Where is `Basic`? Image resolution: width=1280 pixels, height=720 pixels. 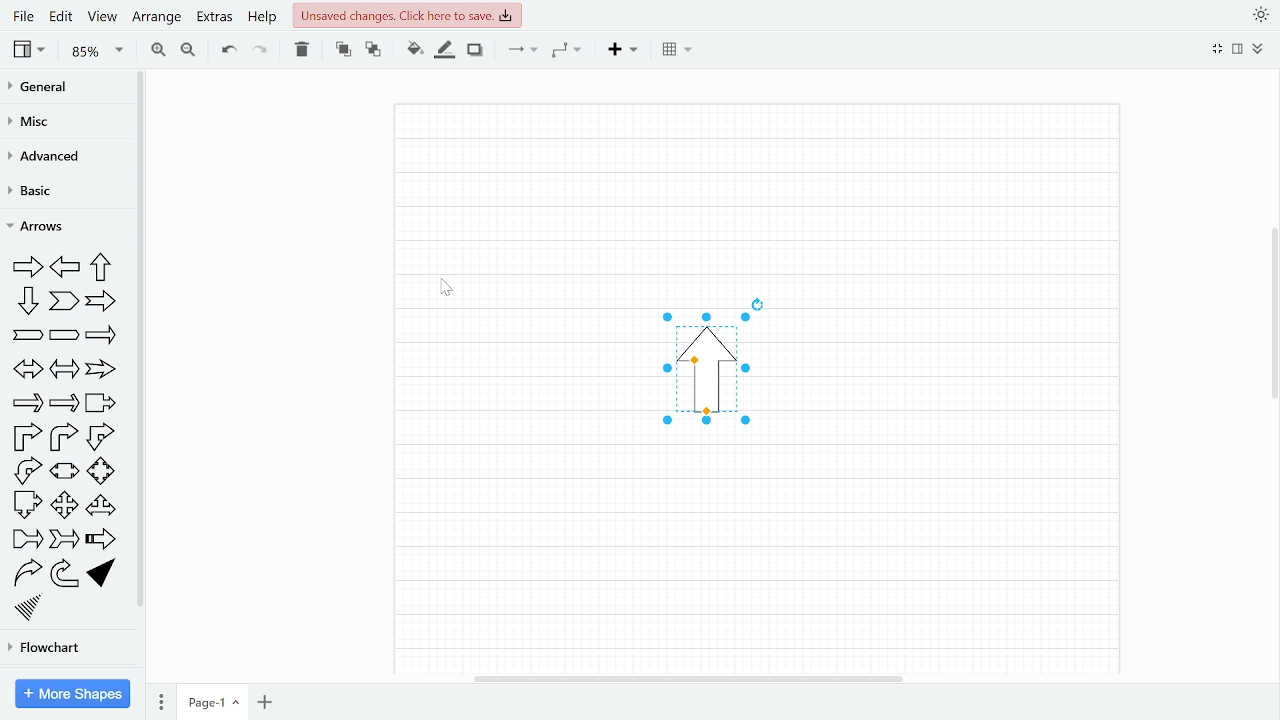 Basic is located at coordinates (43, 190).